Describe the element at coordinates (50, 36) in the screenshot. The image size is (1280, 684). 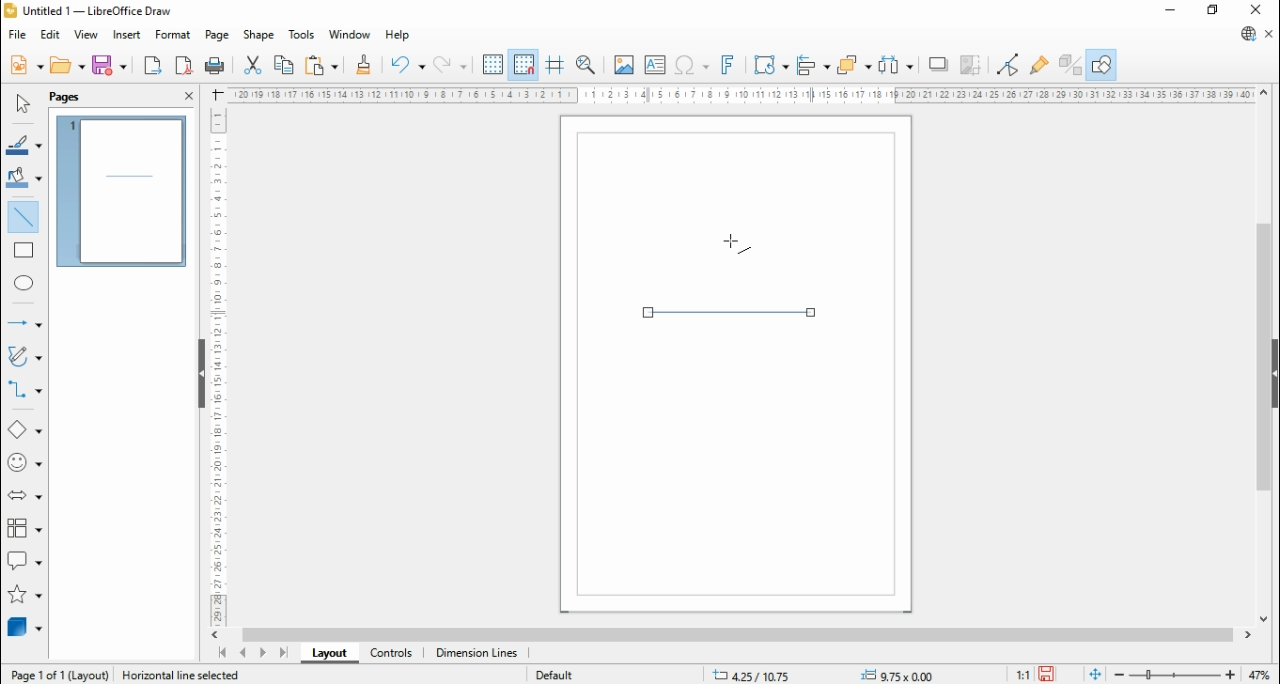
I see `edit` at that location.